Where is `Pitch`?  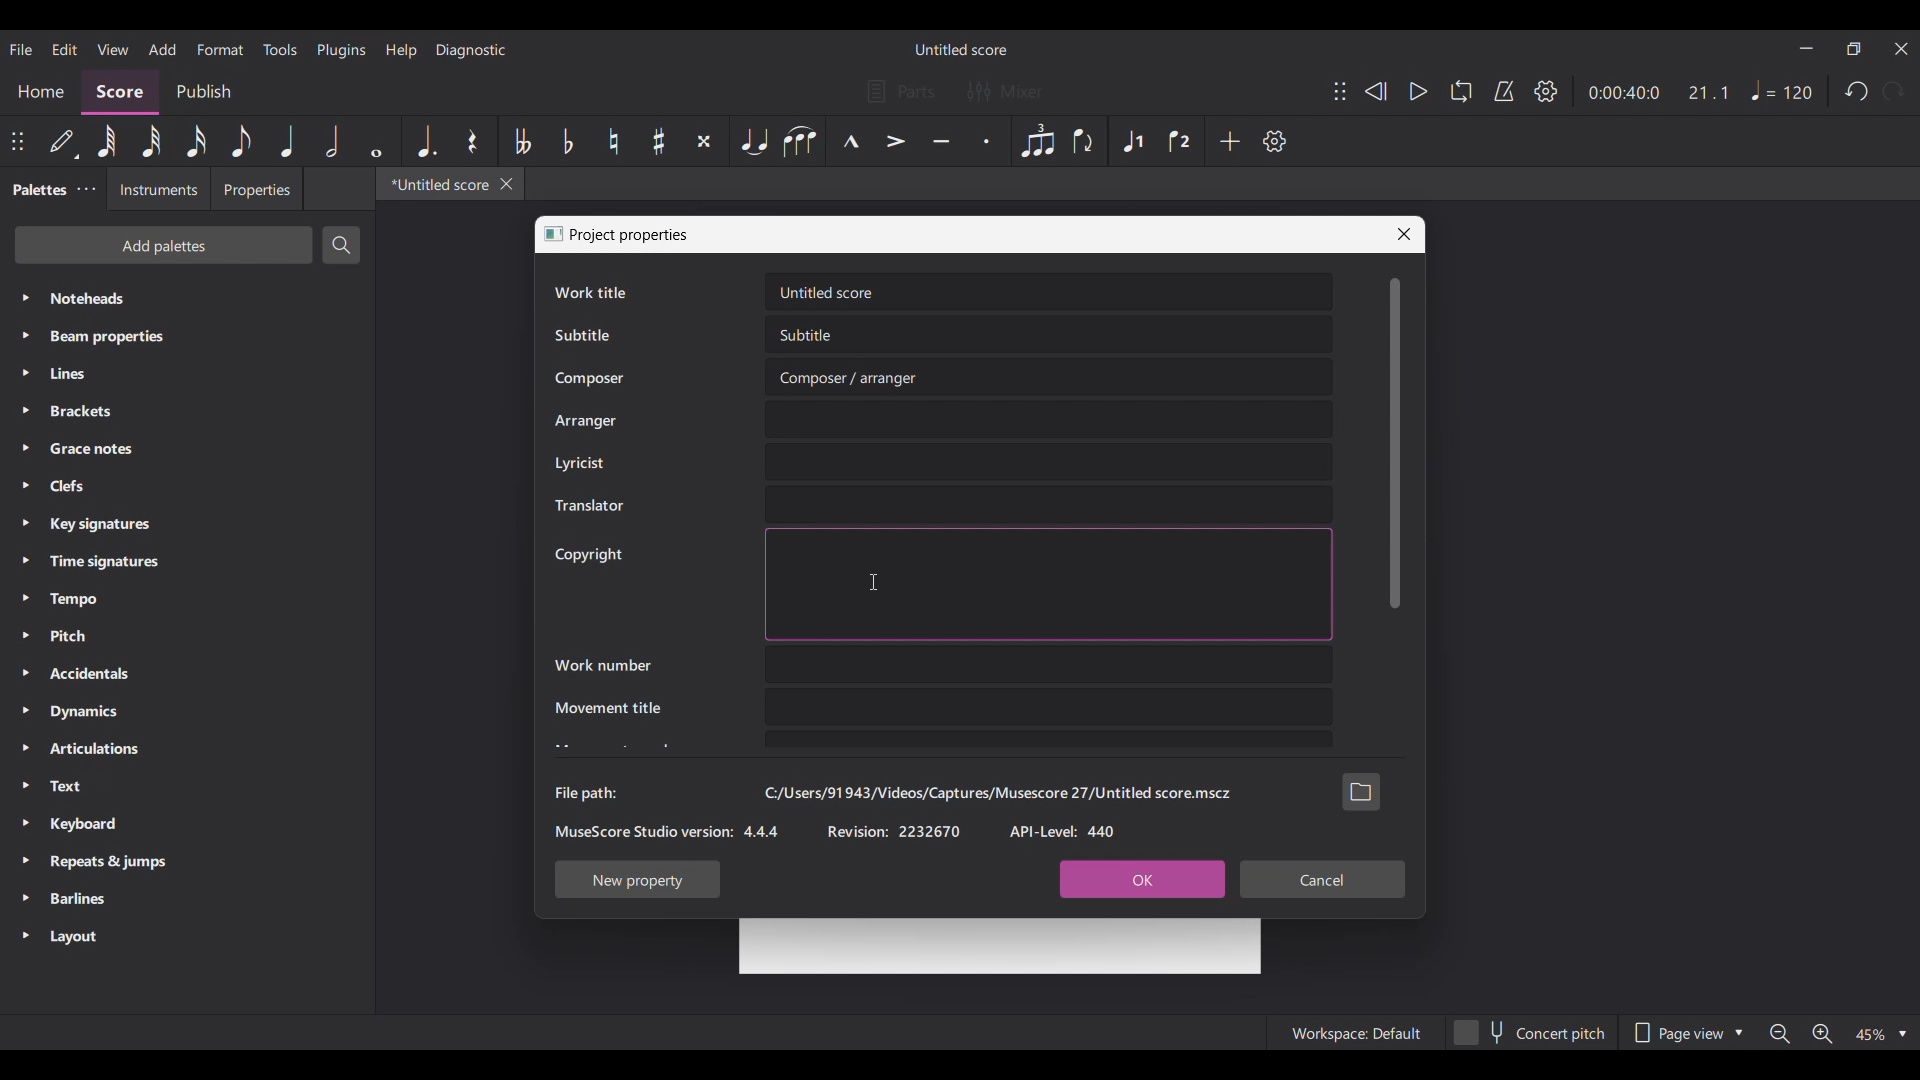 Pitch is located at coordinates (188, 636).